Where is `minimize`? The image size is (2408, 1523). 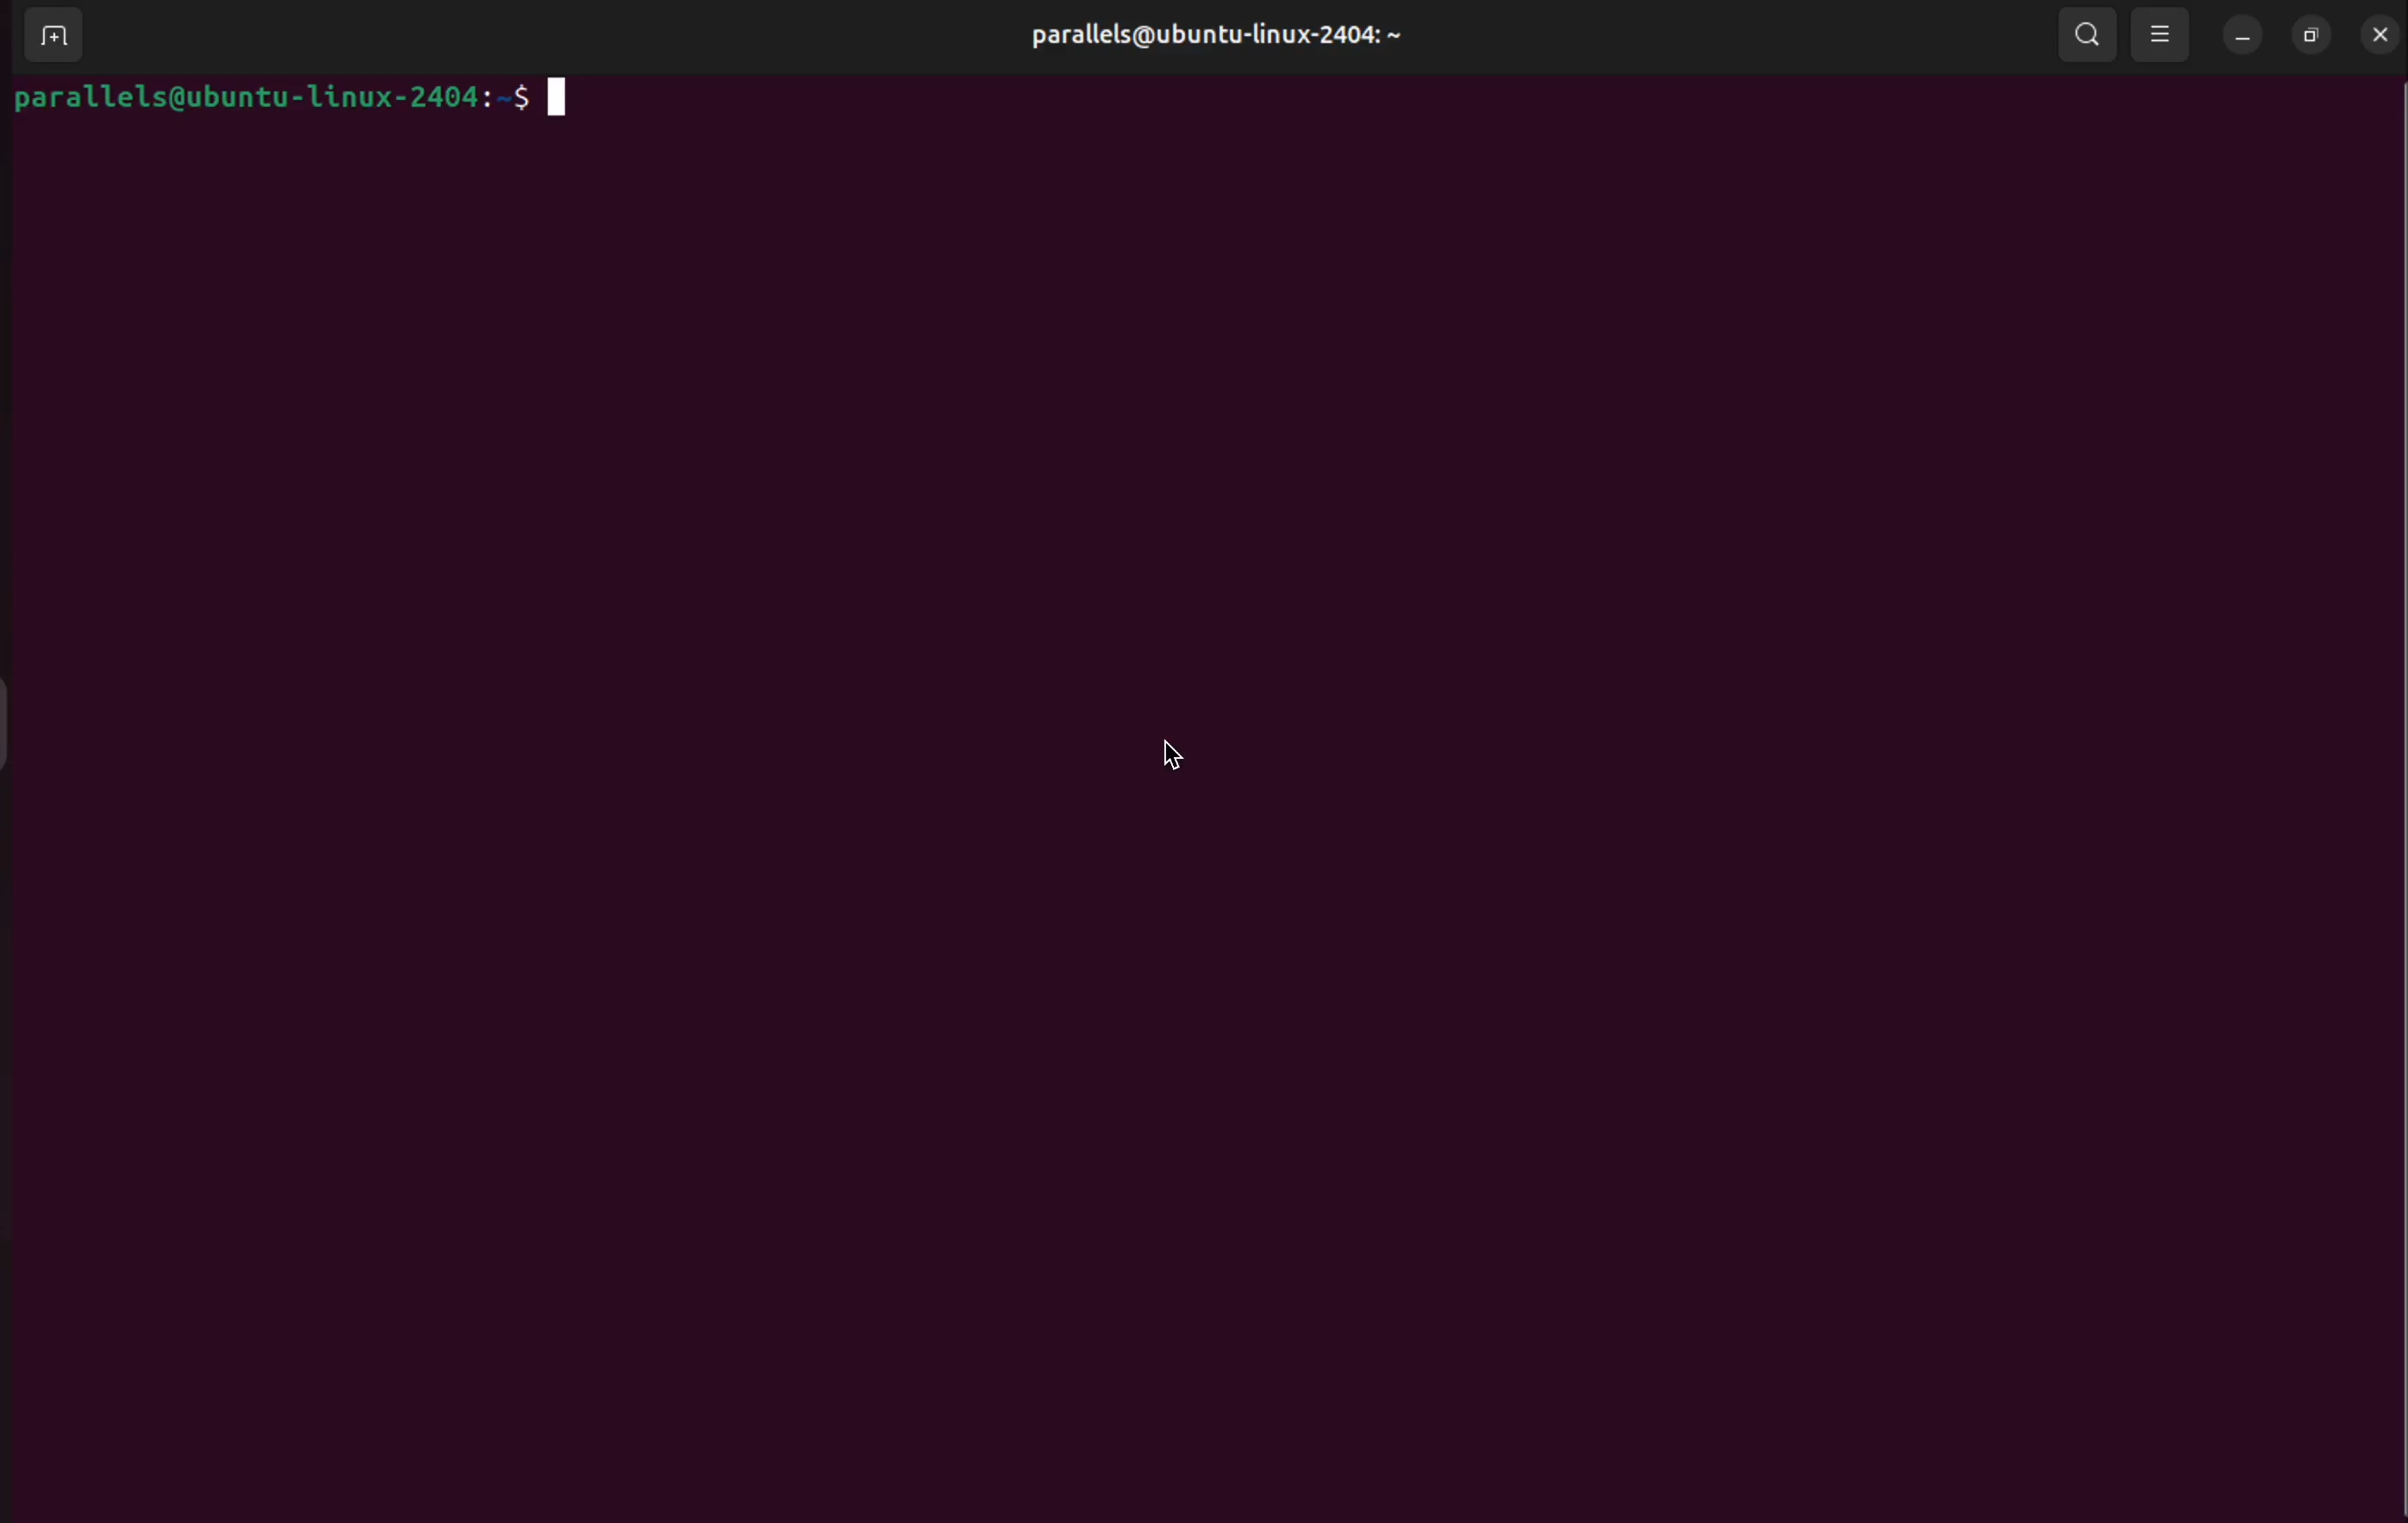
minimize is located at coordinates (2241, 37).